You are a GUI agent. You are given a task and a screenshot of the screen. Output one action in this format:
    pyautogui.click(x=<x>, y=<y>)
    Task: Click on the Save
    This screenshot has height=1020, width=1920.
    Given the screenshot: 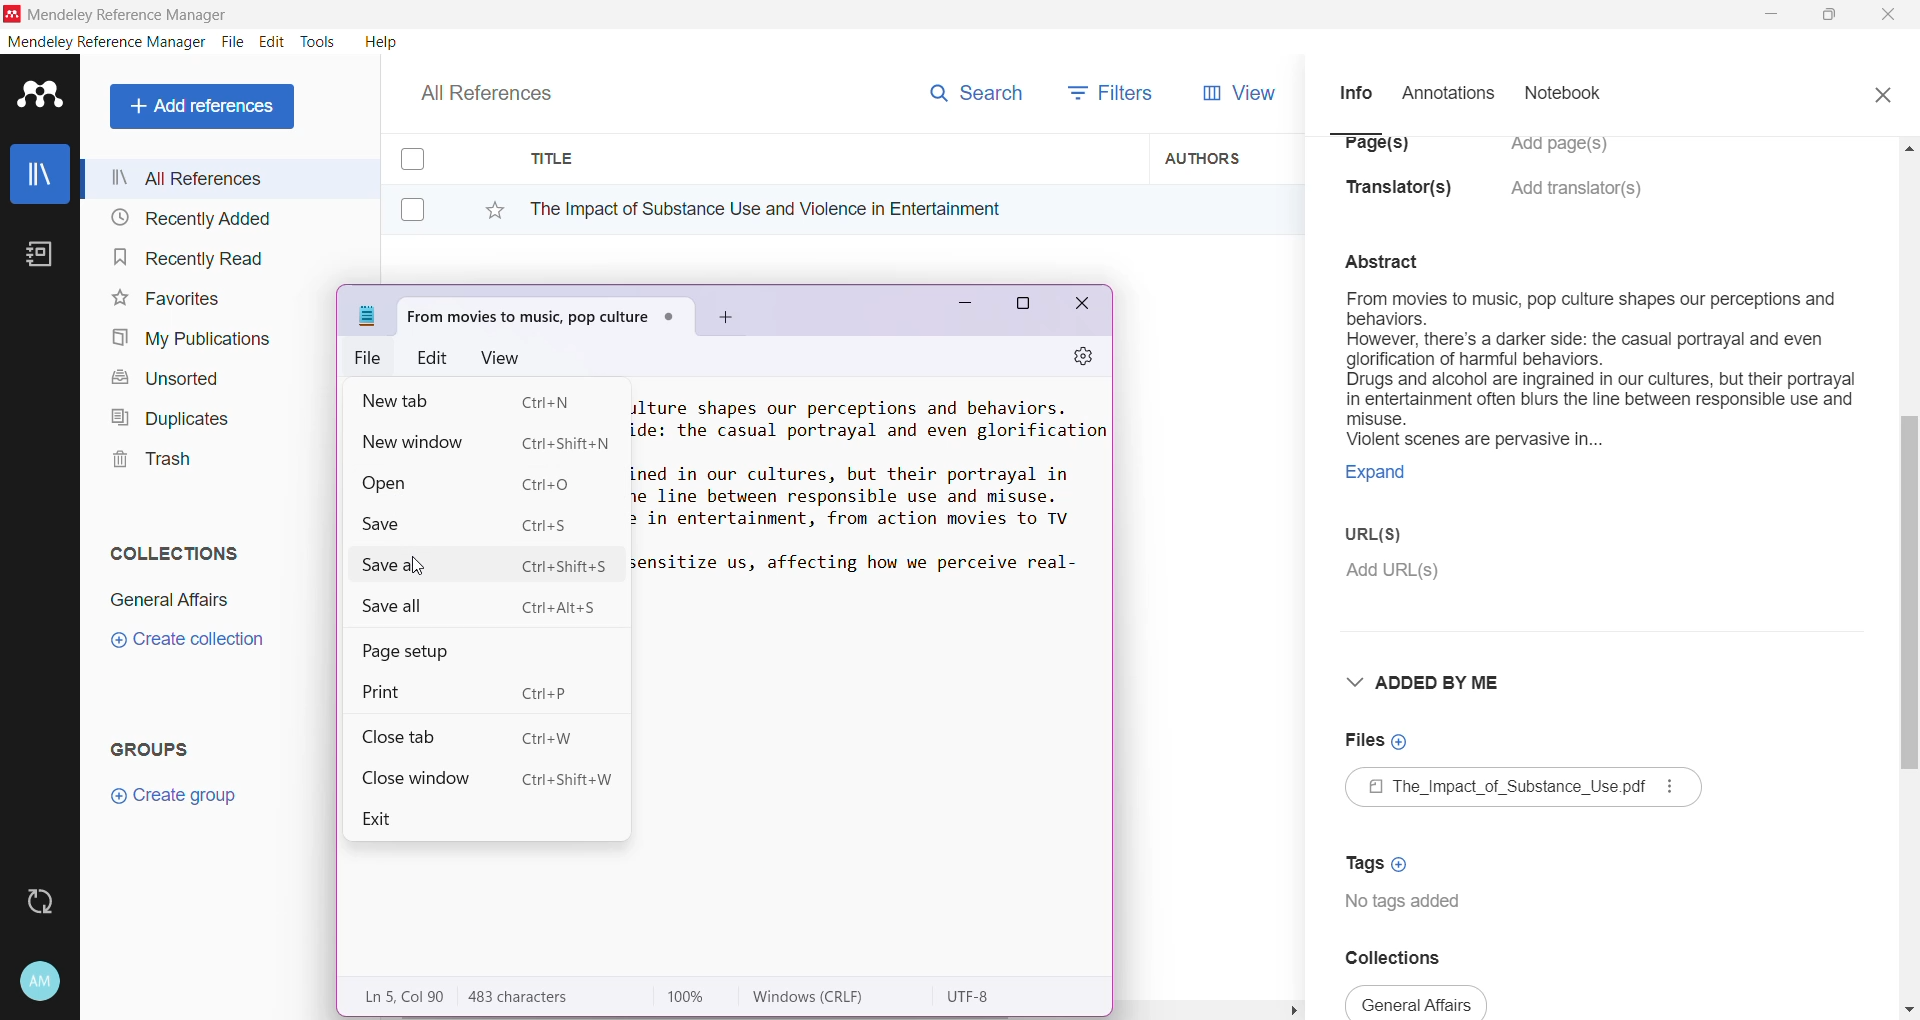 What is the action you would take?
    pyautogui.click(x=470, y=525)
    